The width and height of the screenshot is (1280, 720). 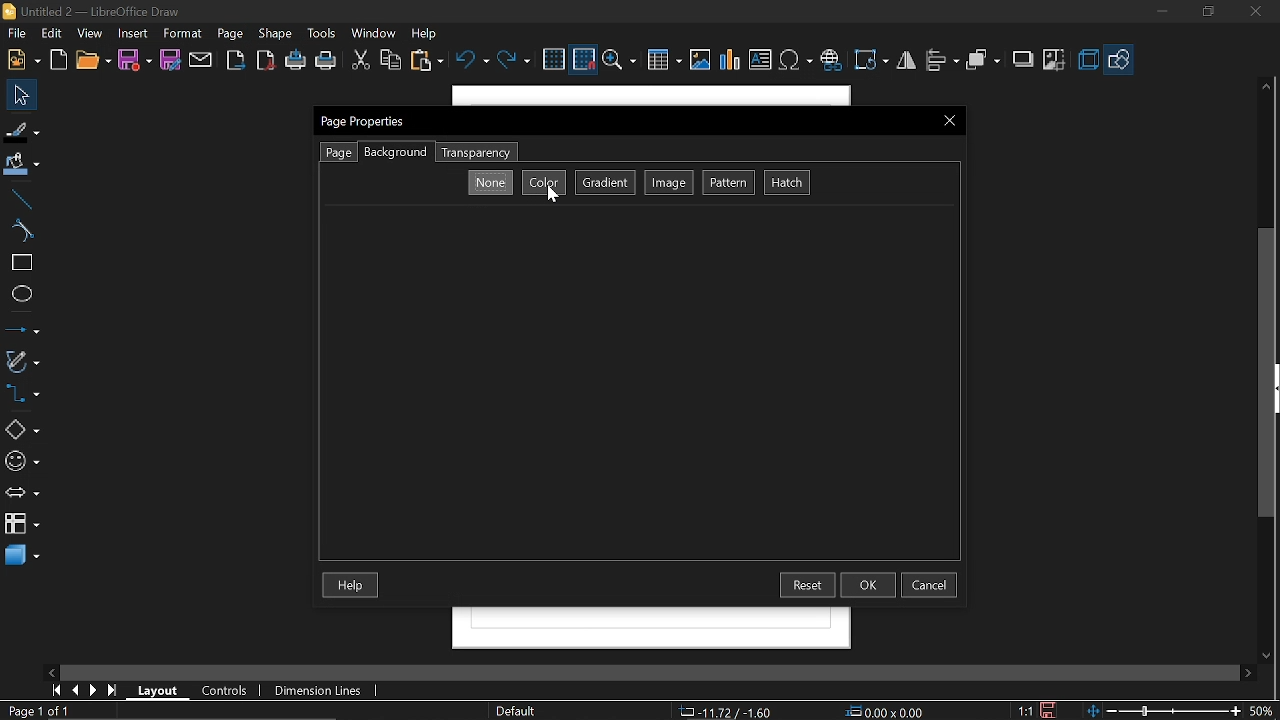 What do you see at coordinates (1120, 59) in the screenshot?
I see `Basic hapes` at bounding box center [1120, 59].